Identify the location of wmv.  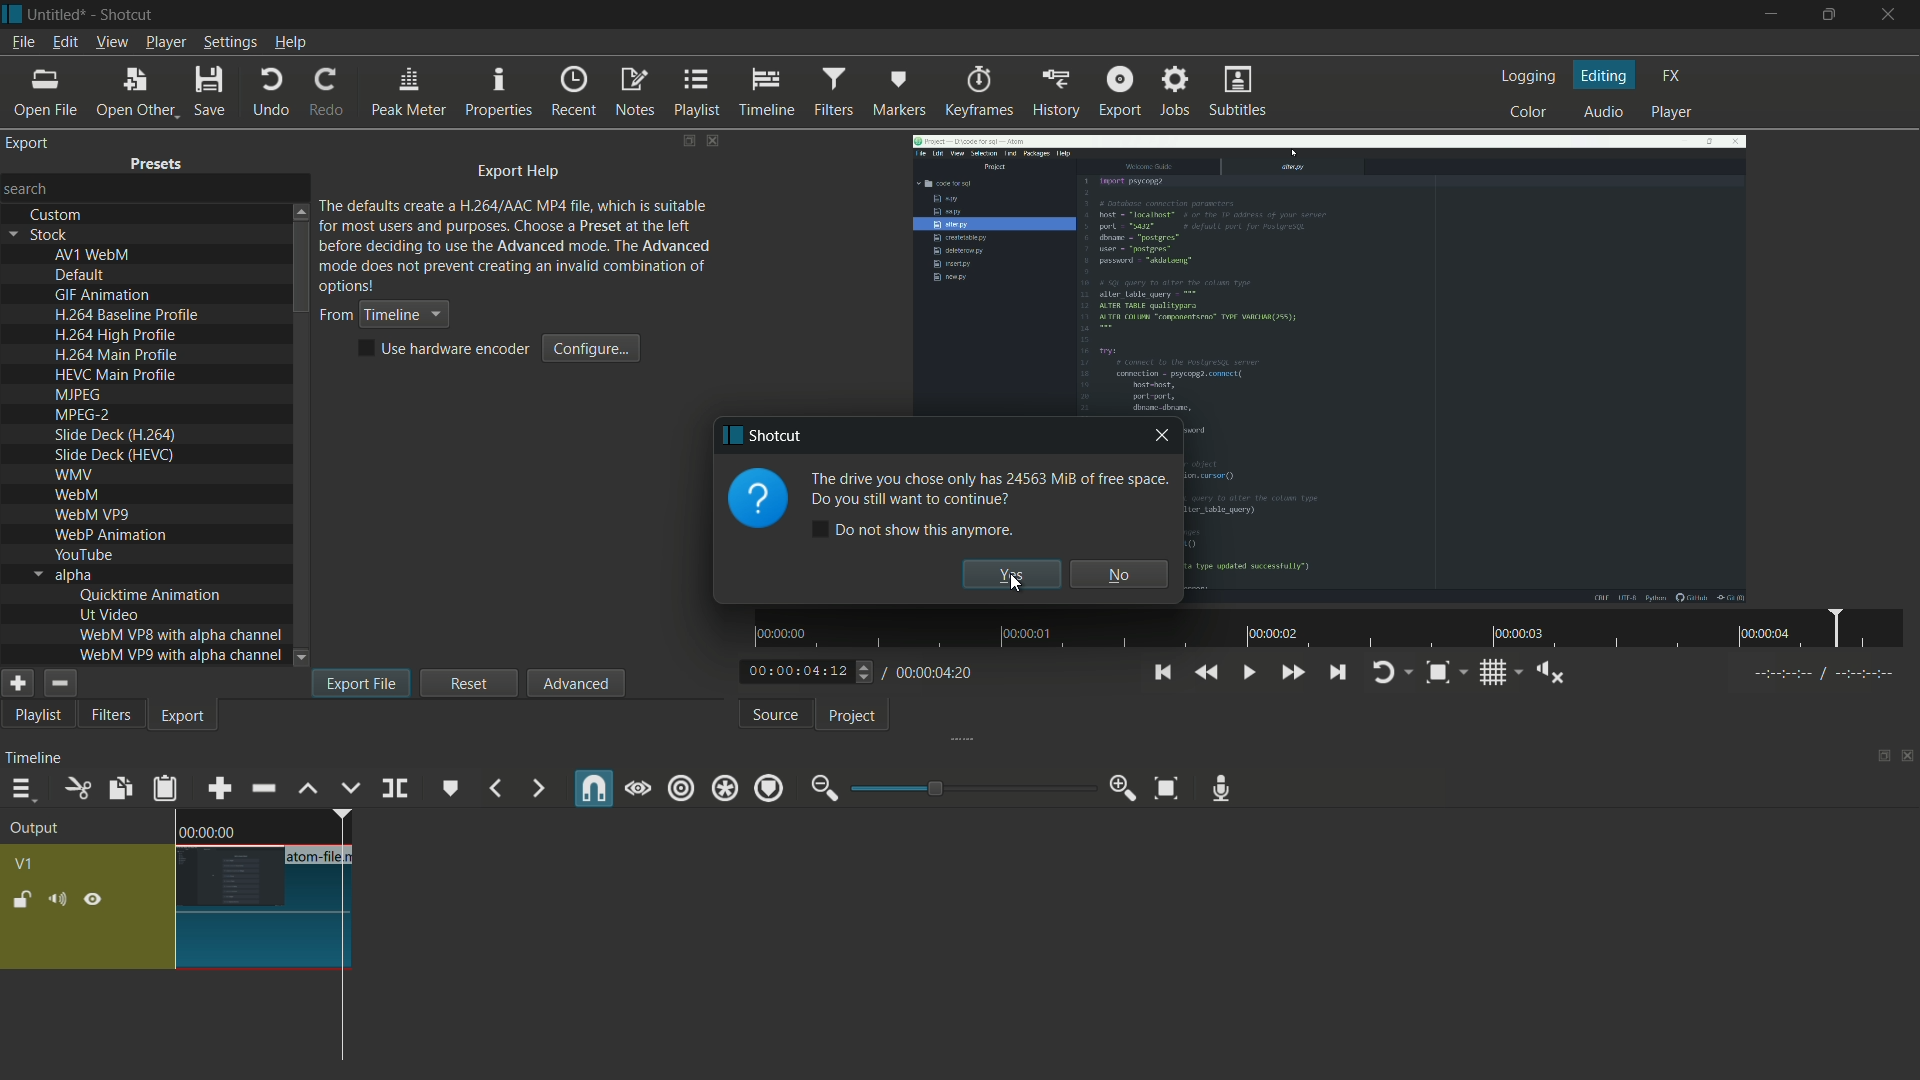
(73, 476).